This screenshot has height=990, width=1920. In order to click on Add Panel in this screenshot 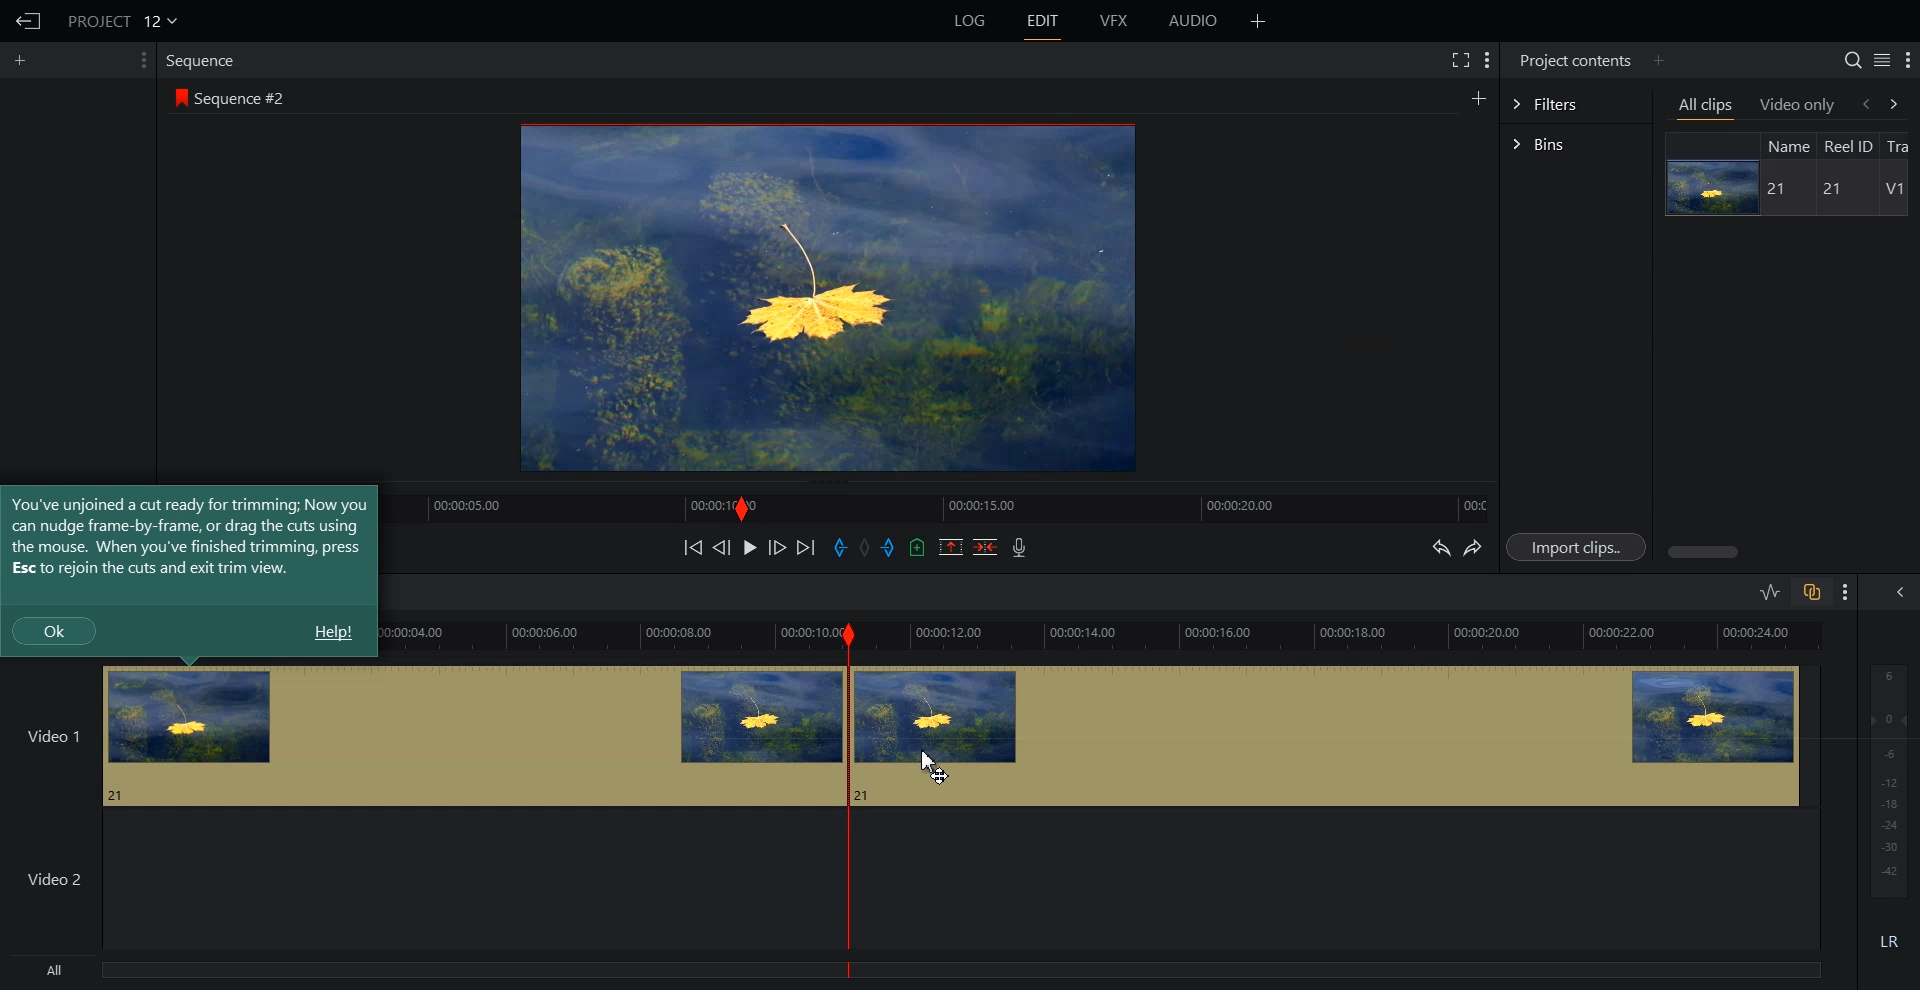, I will do `click(22, 61)`.